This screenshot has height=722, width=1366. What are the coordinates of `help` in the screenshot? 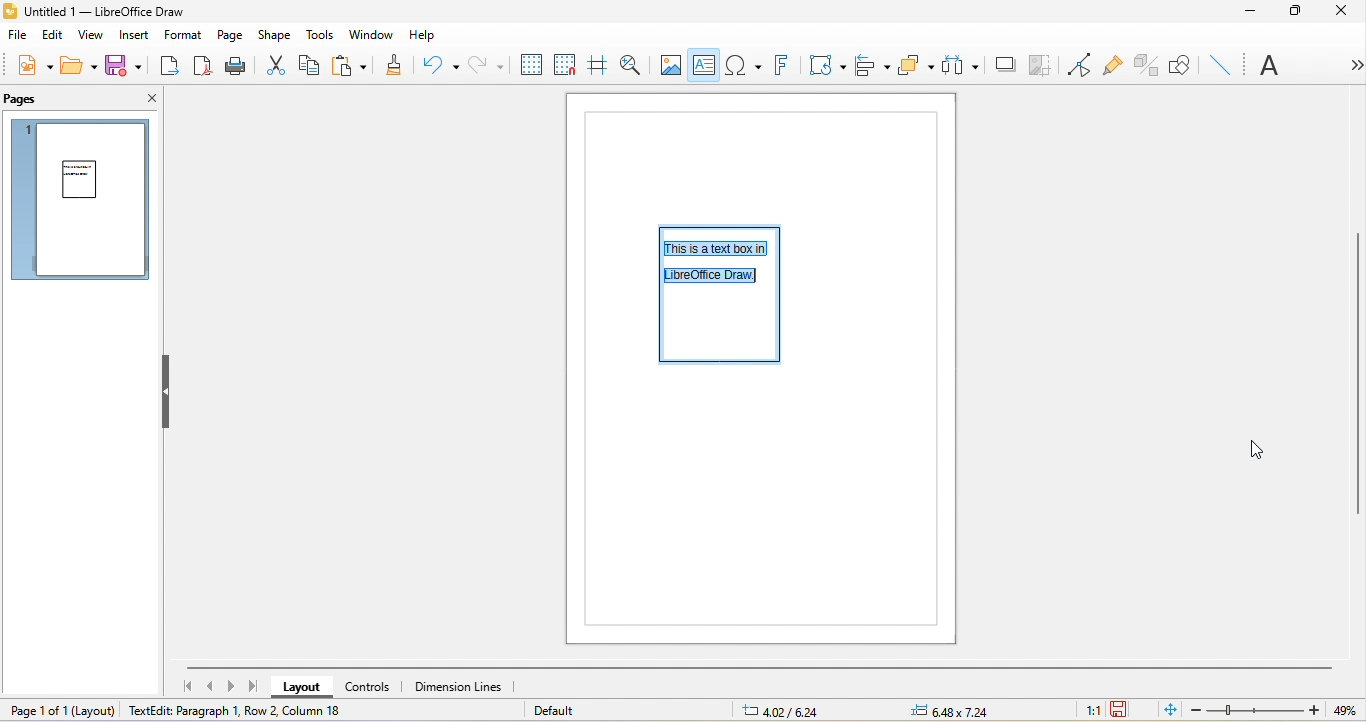 It's located at (424, 37).